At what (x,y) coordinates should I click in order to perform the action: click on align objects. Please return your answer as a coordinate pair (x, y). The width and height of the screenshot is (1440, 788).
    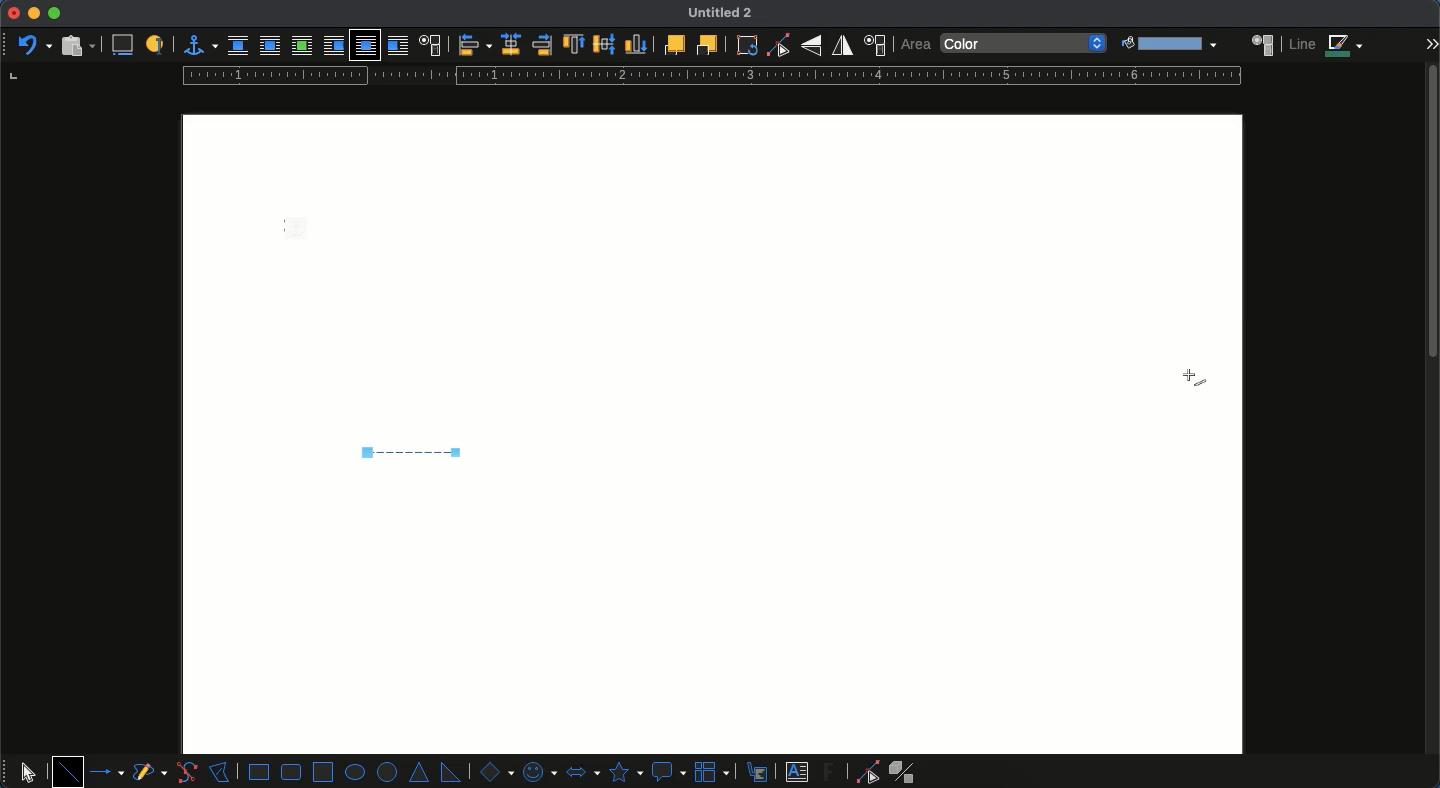
    Looking at the image, I should click on (475, 45).